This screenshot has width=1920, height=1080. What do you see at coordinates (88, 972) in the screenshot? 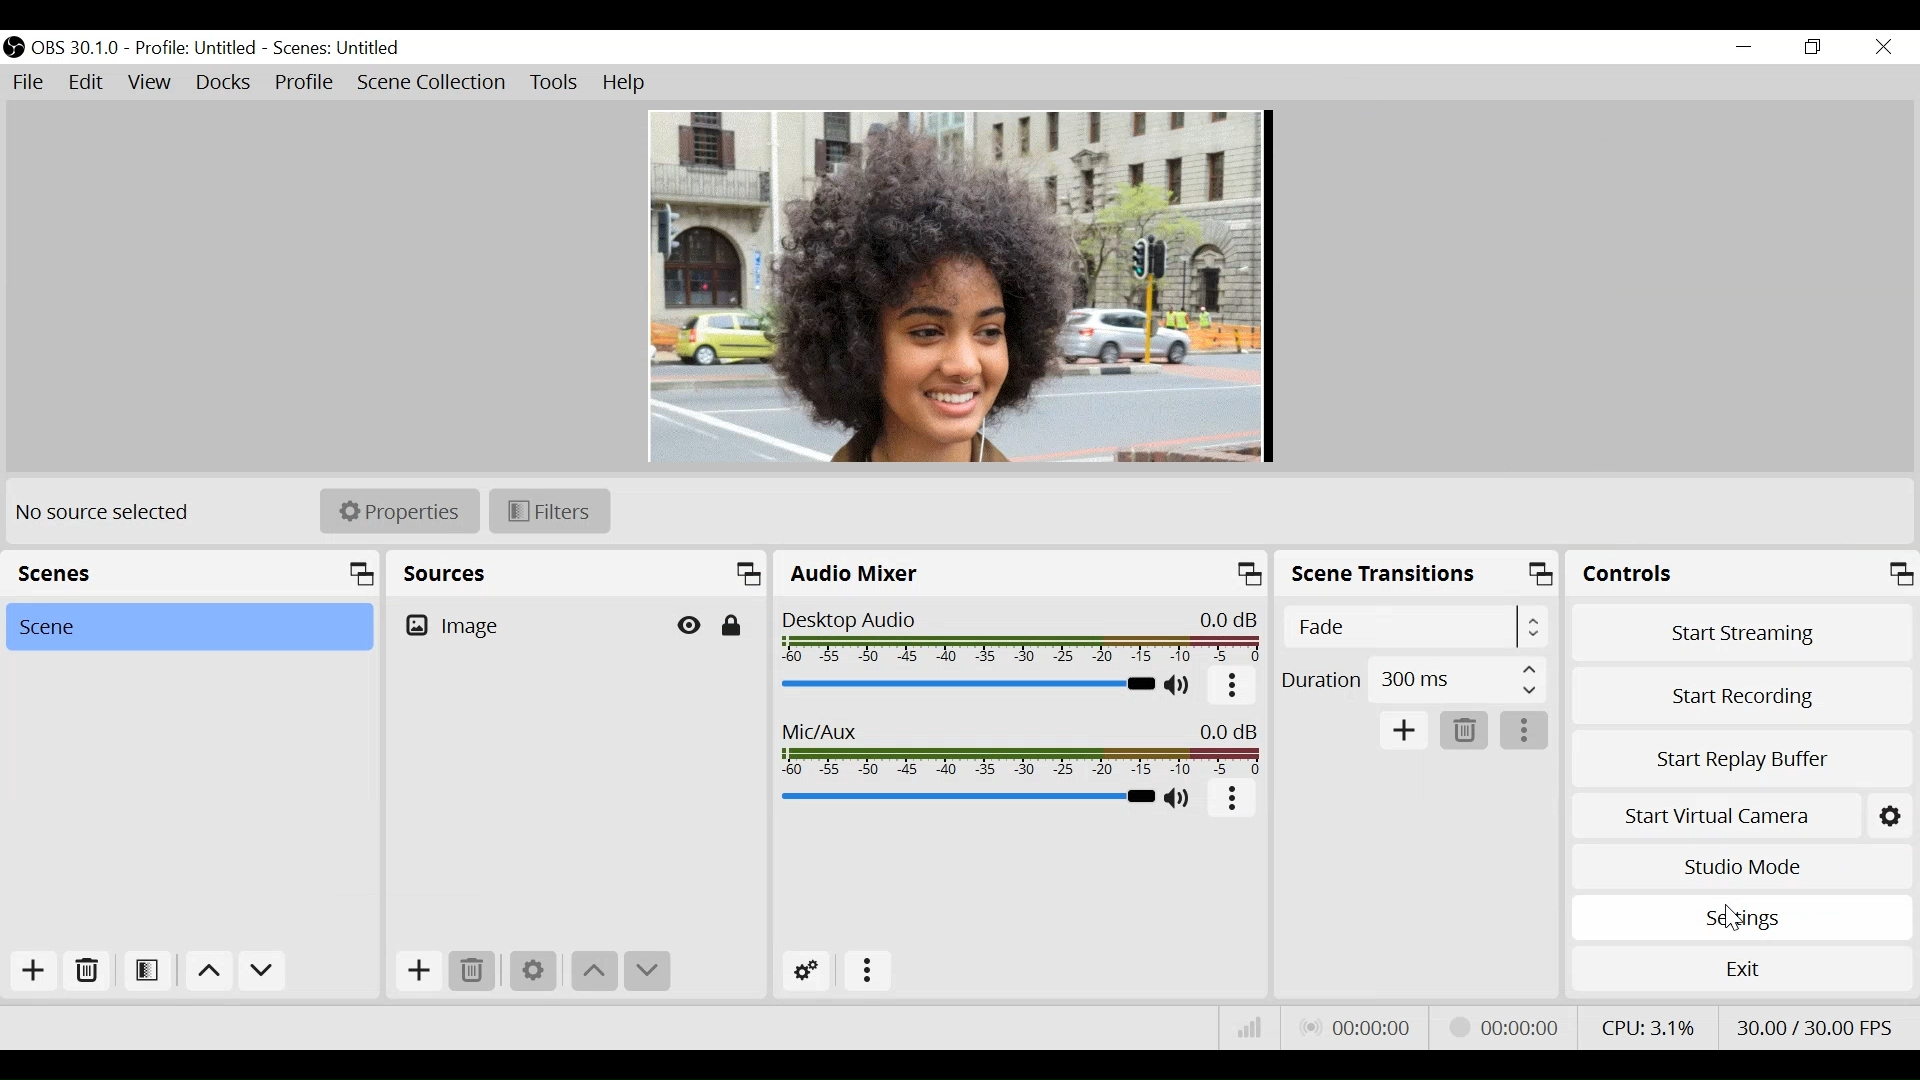
I see `Delete` at bounding box center [88, 972].